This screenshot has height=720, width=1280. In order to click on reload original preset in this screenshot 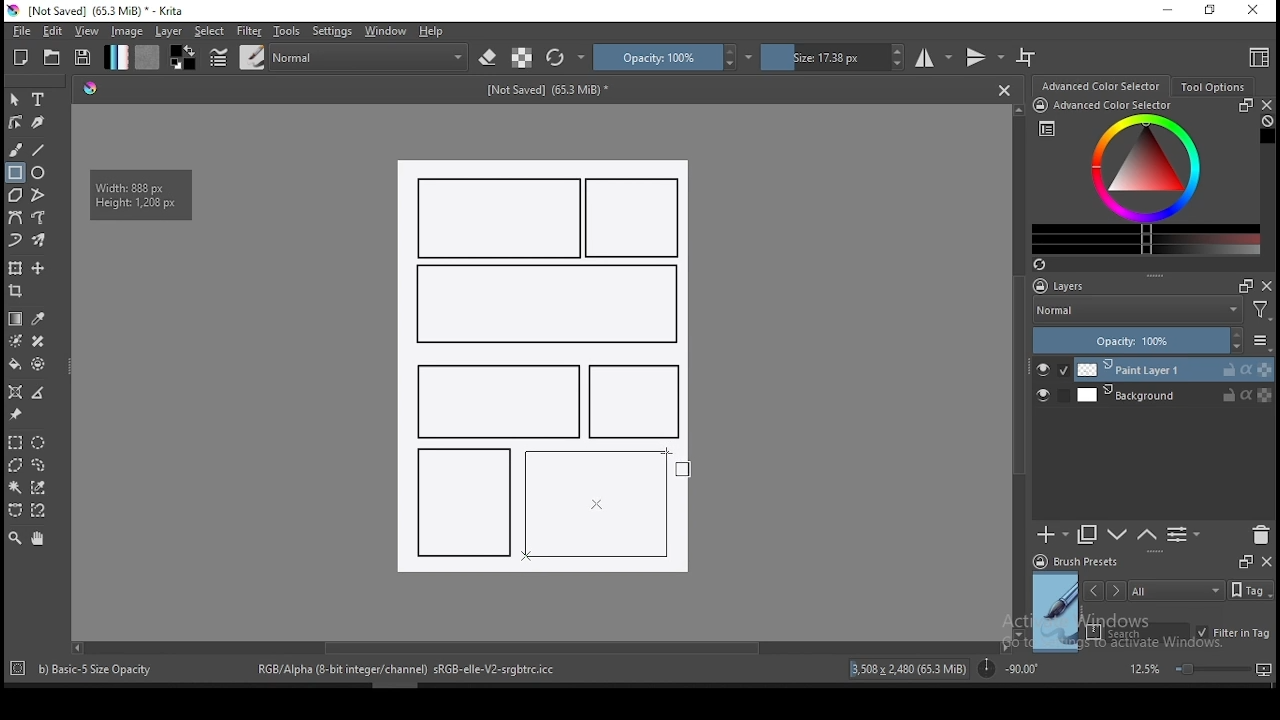, I will do `click(566, 57)`.